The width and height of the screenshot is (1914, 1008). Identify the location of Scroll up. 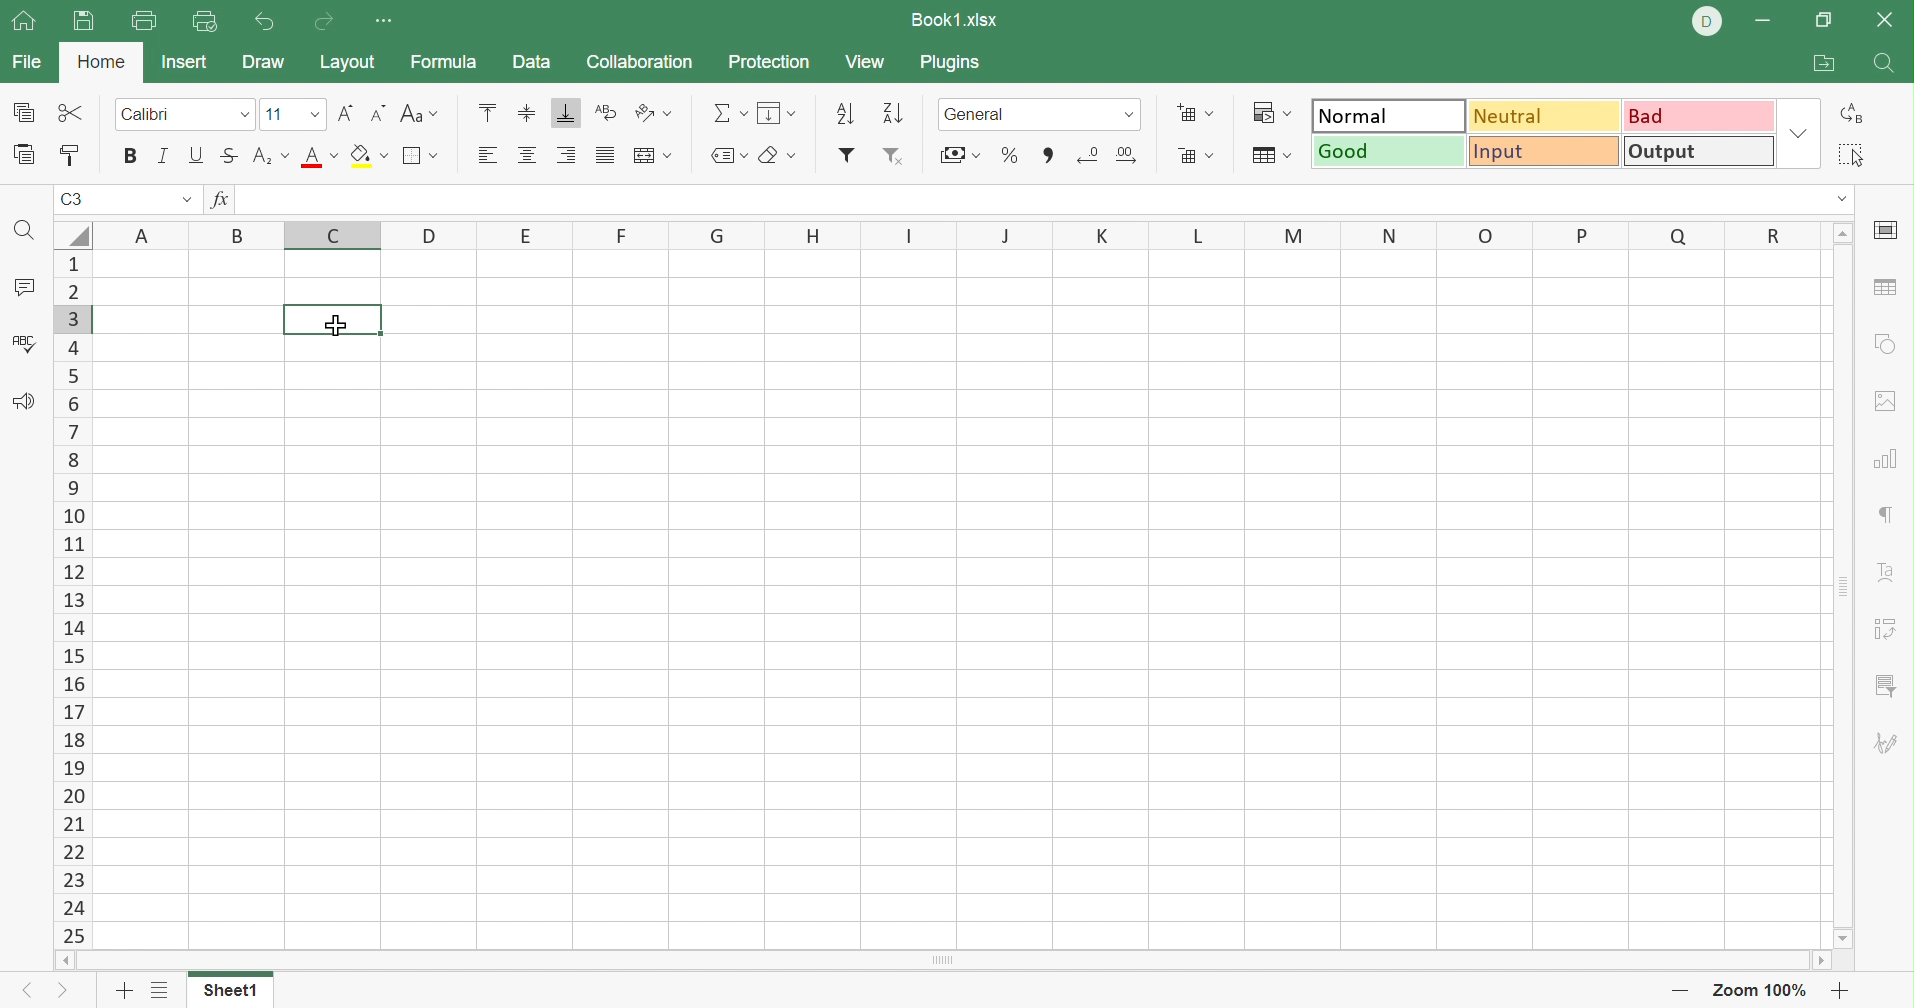
(1841, 232).